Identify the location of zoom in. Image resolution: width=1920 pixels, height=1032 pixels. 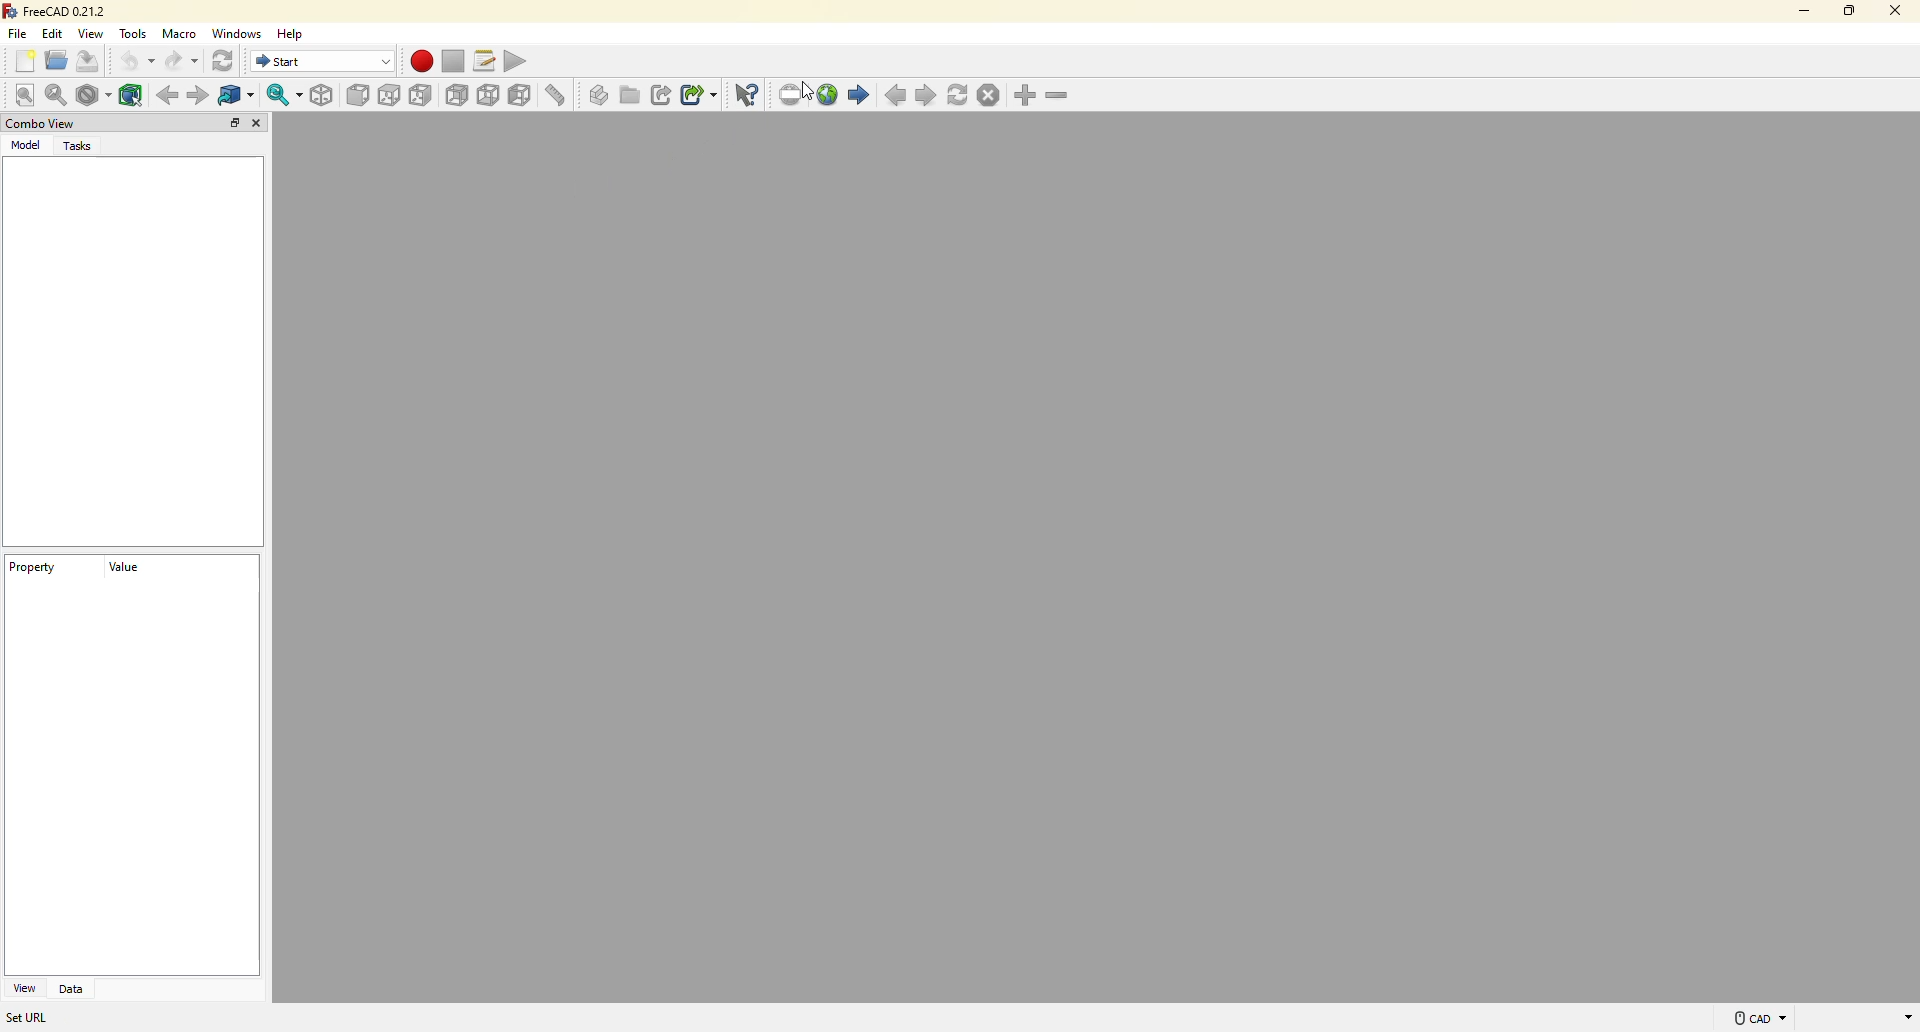
(1026, 96).